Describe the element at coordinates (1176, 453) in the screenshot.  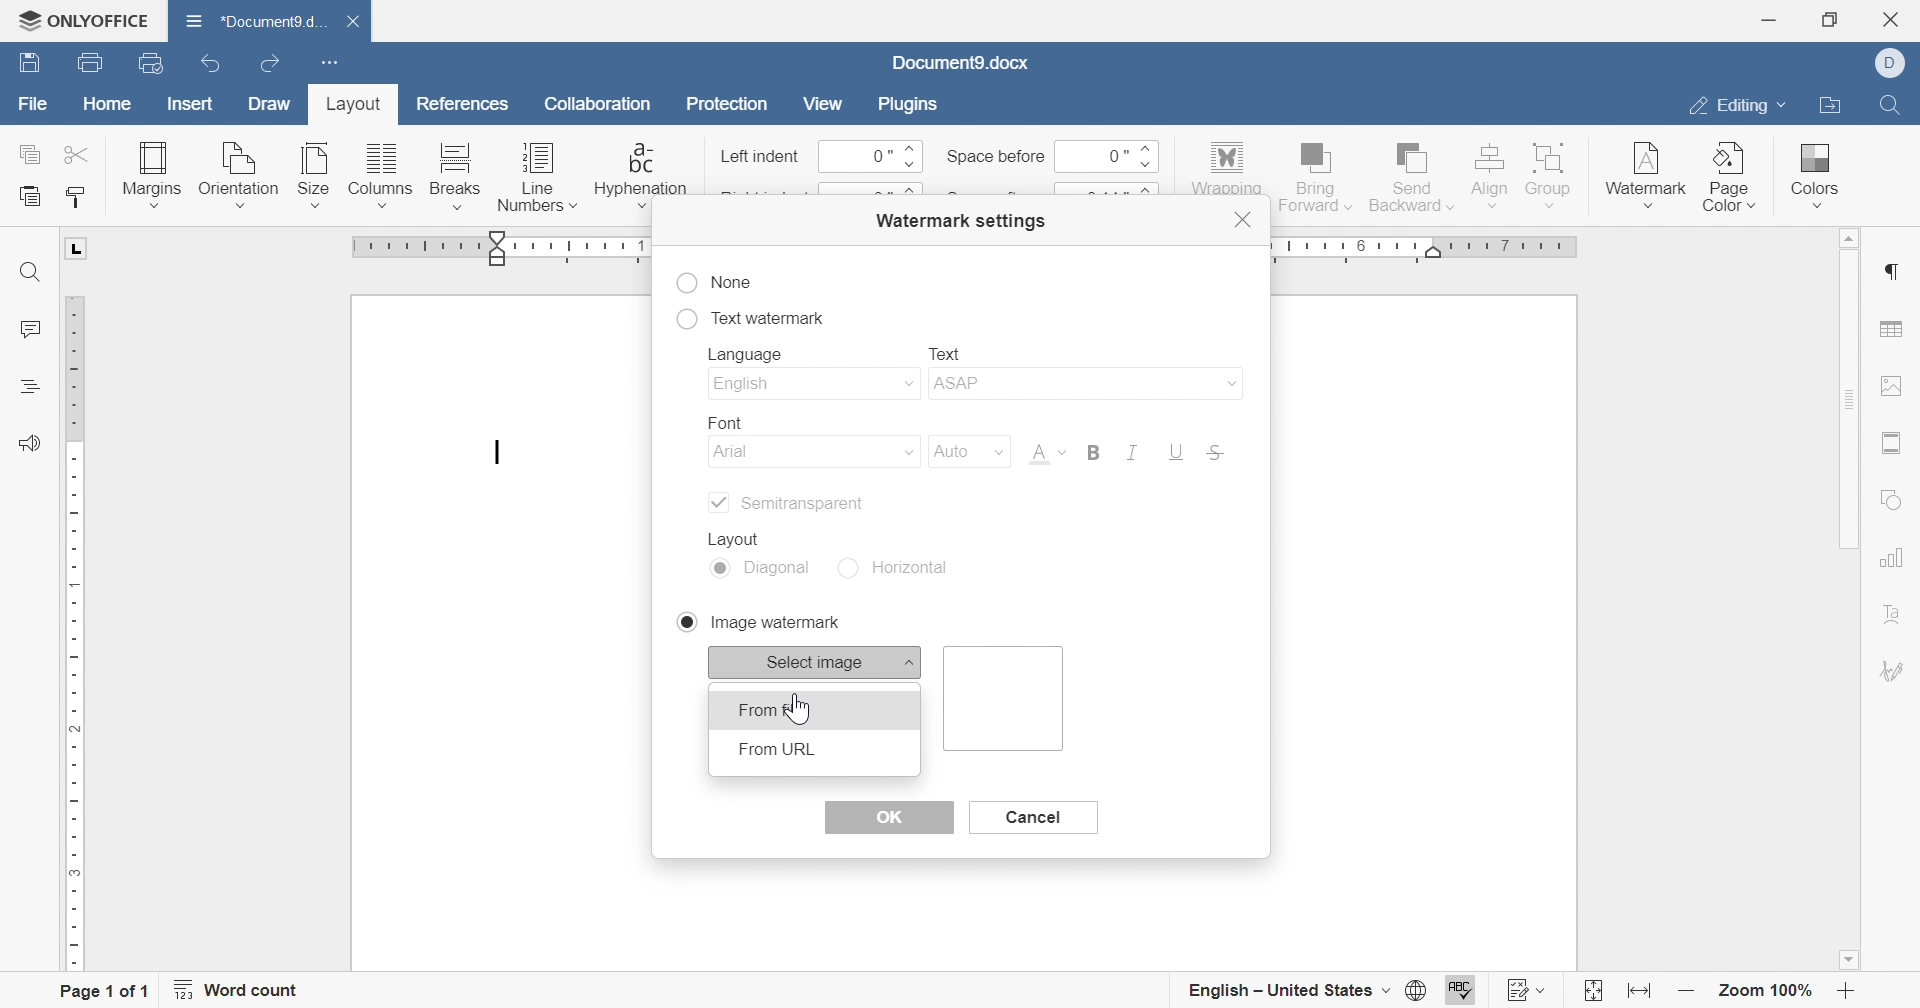
I see `underline` at that location.